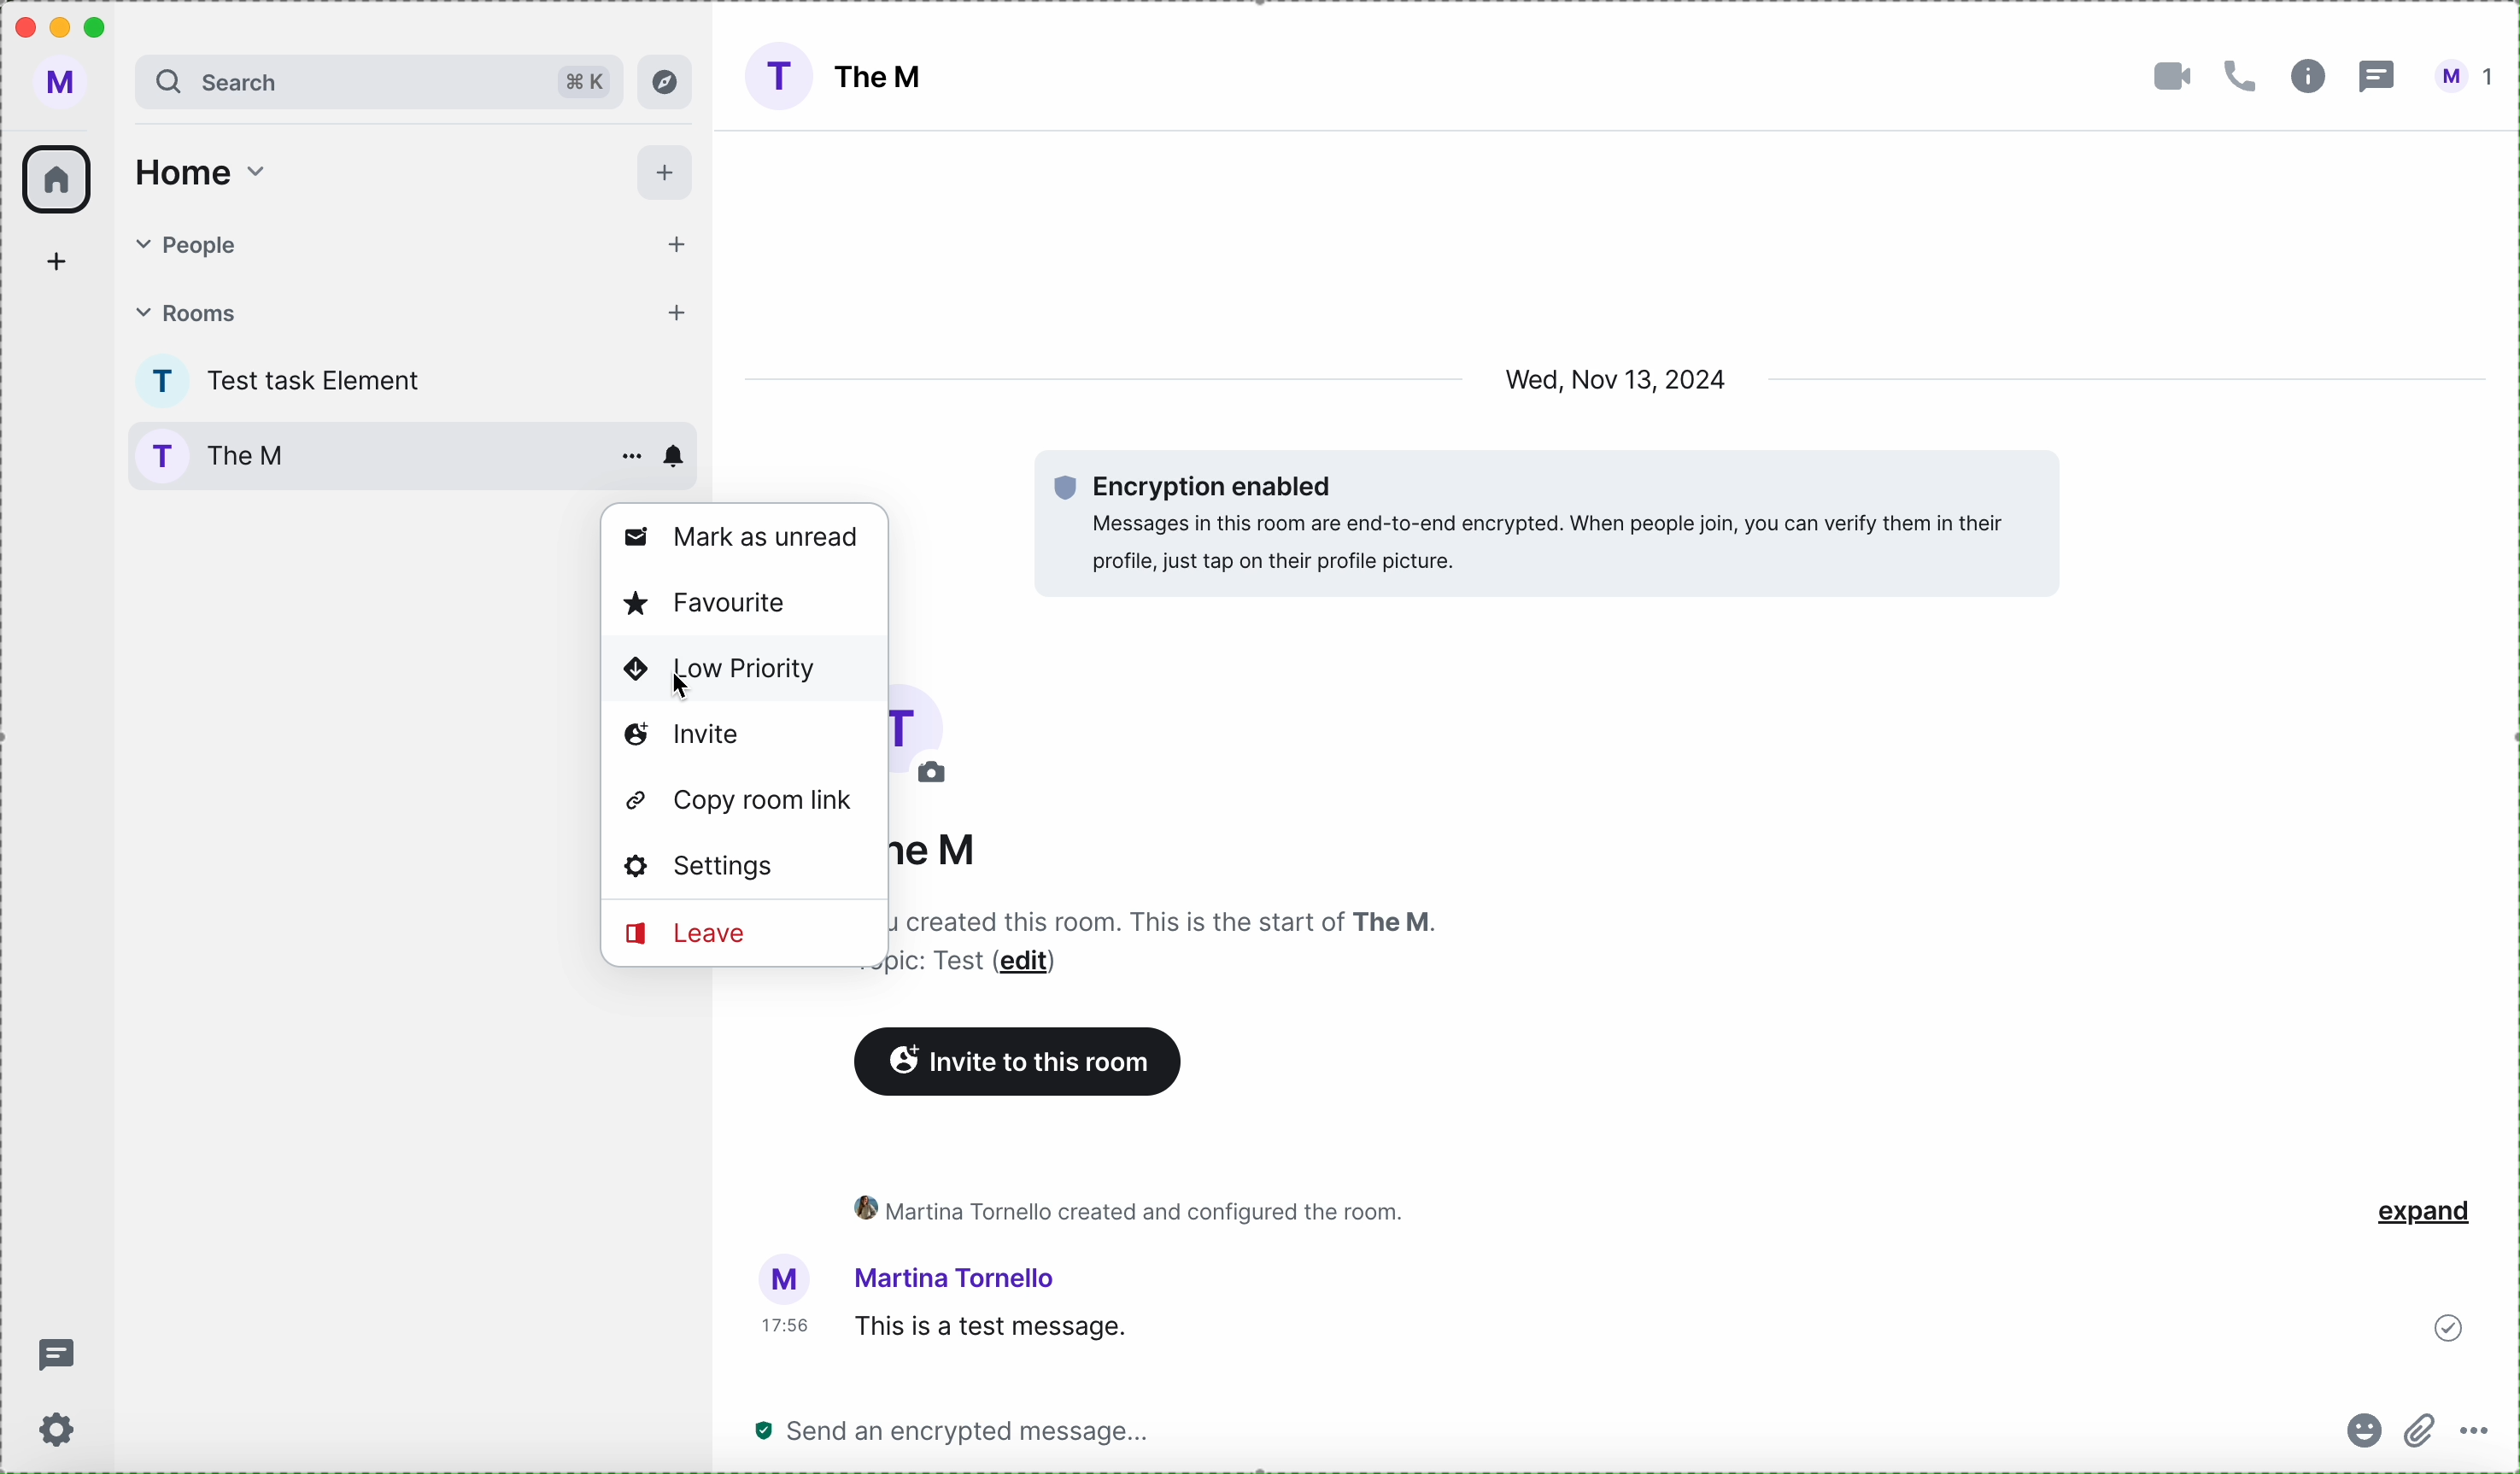  Describe the element at coordinates (2427, 1213) in the screenshot. I see `expand` at that location.